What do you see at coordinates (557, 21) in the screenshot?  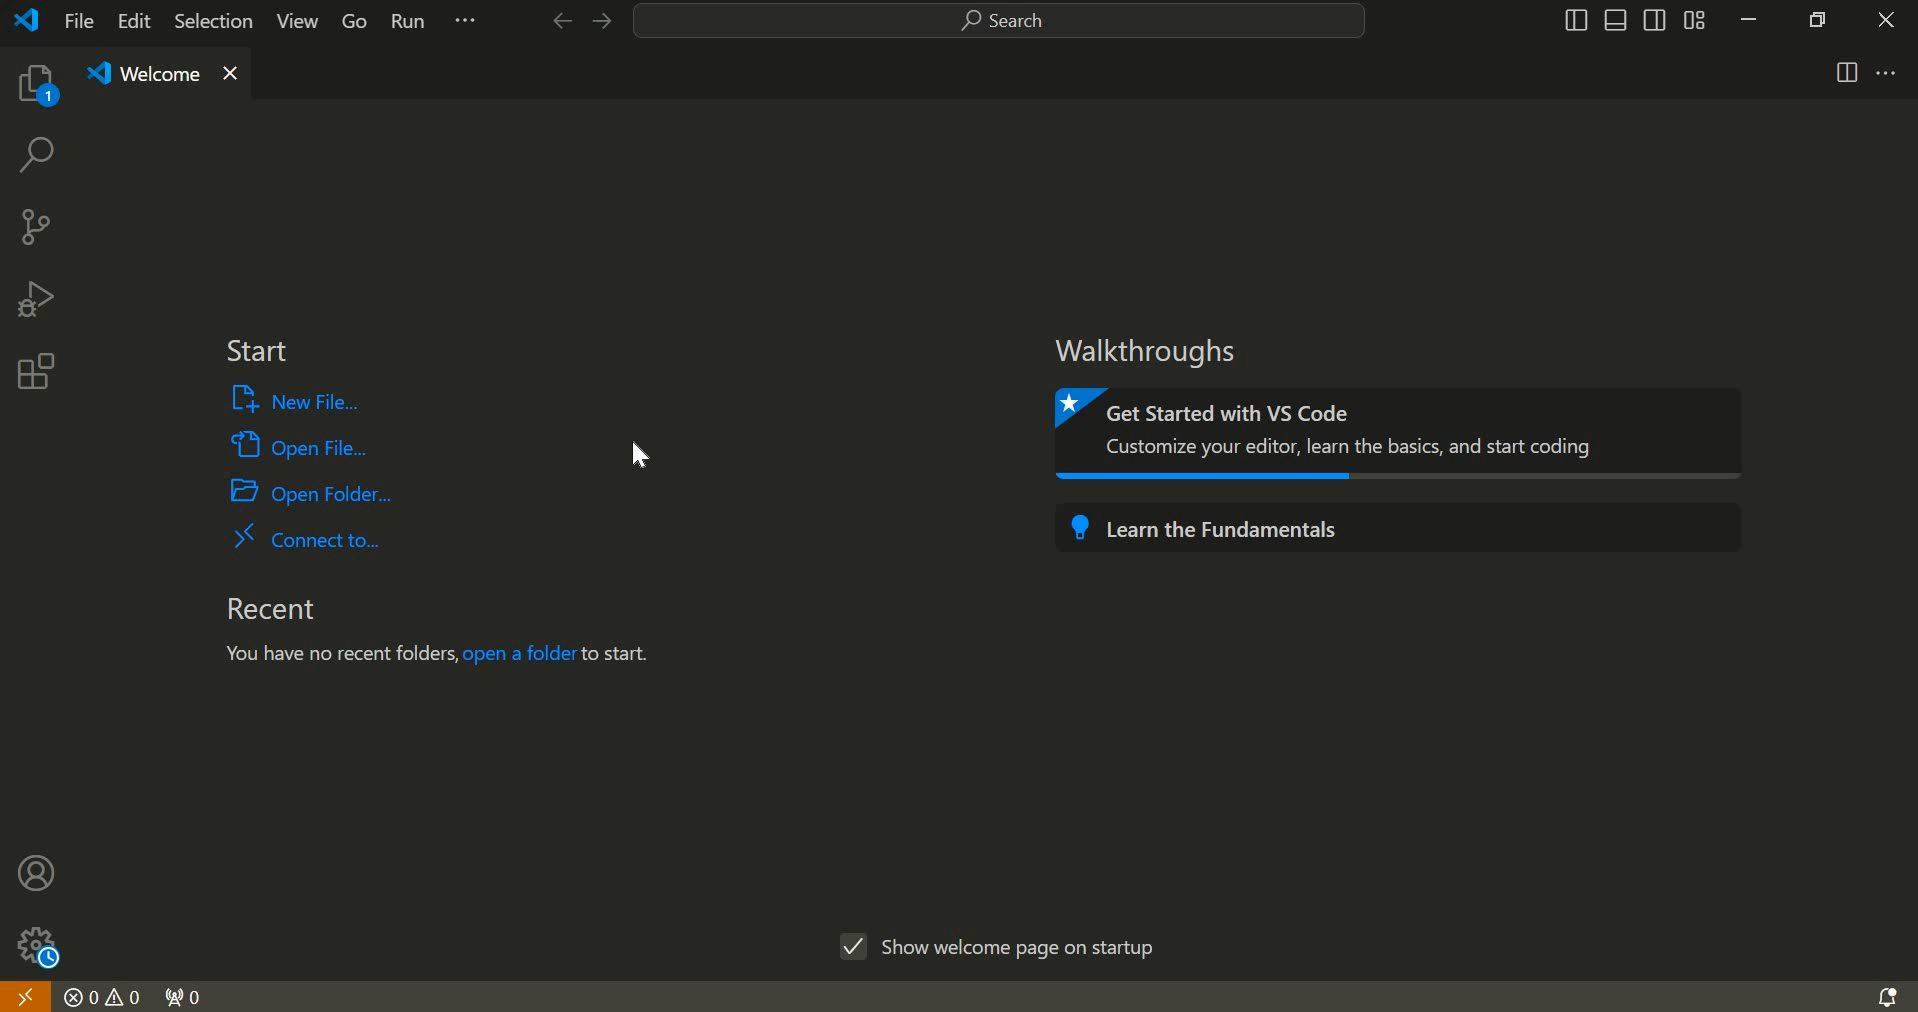 I see `go forward` at bounding box center [557, 21].